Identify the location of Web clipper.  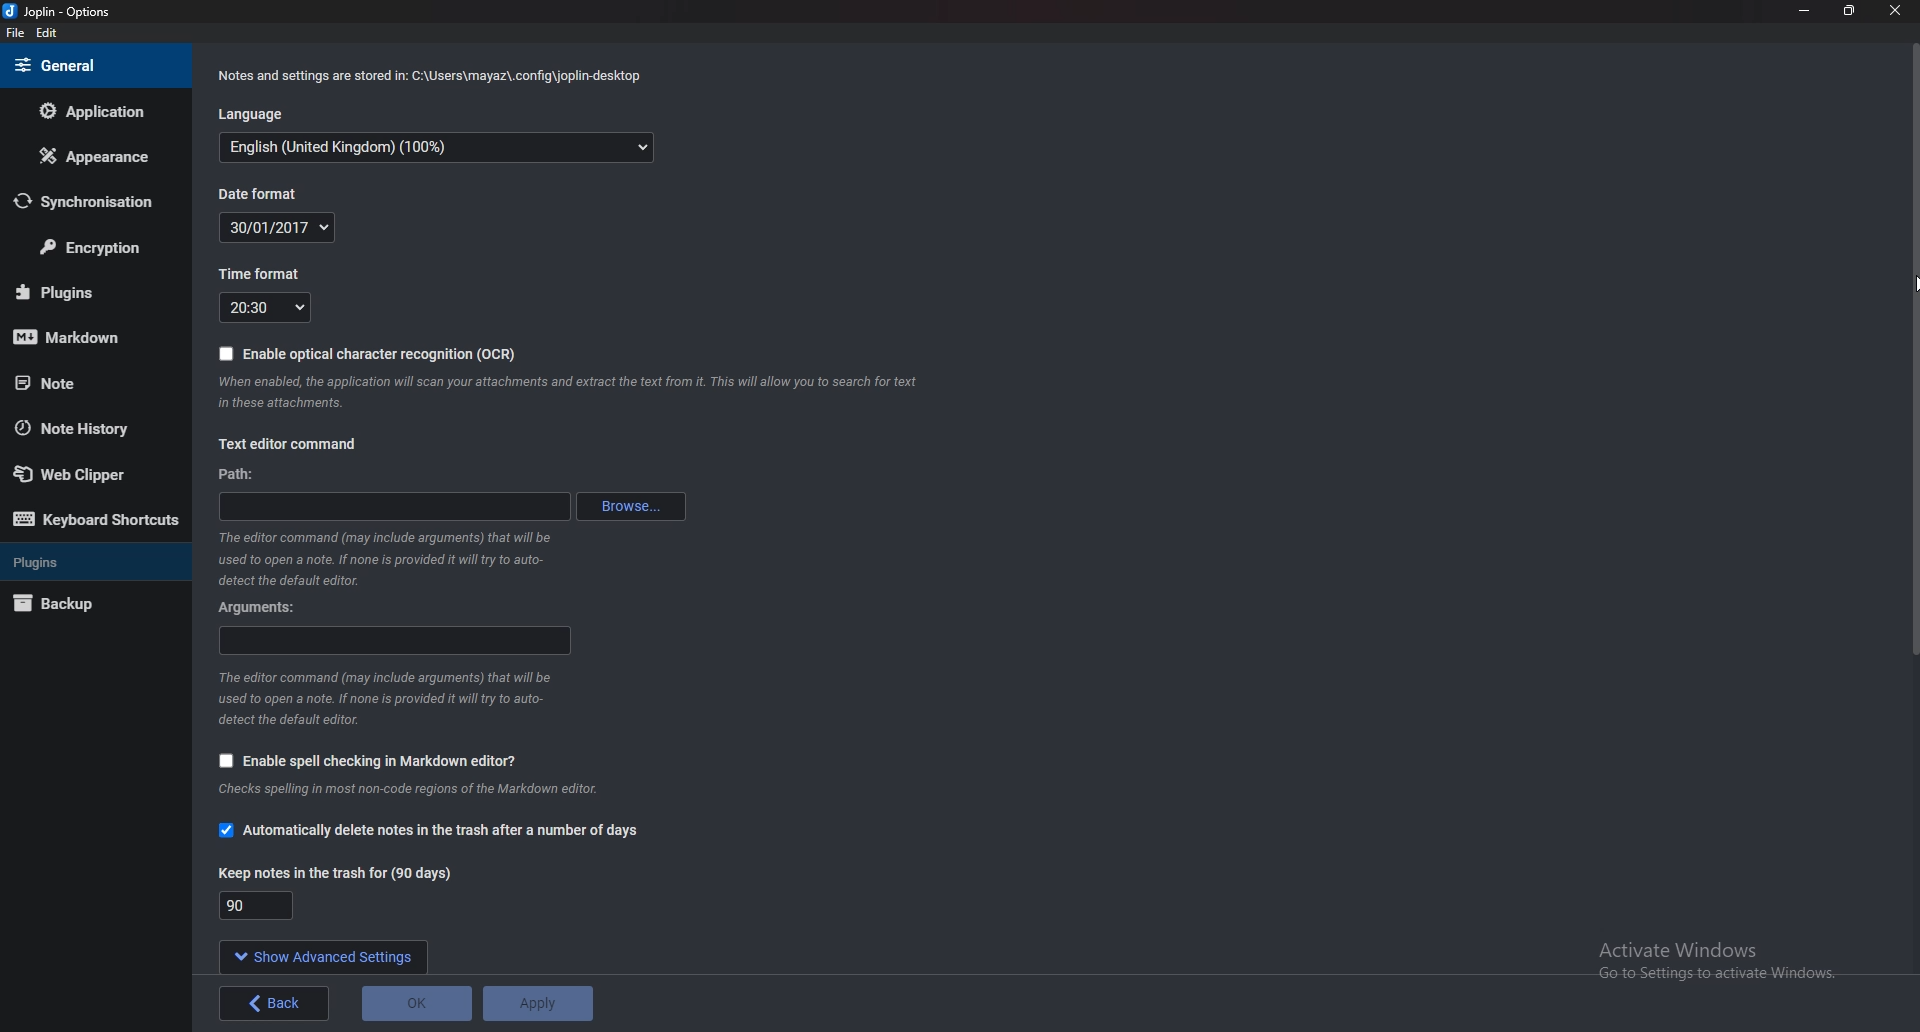
(89, 475).